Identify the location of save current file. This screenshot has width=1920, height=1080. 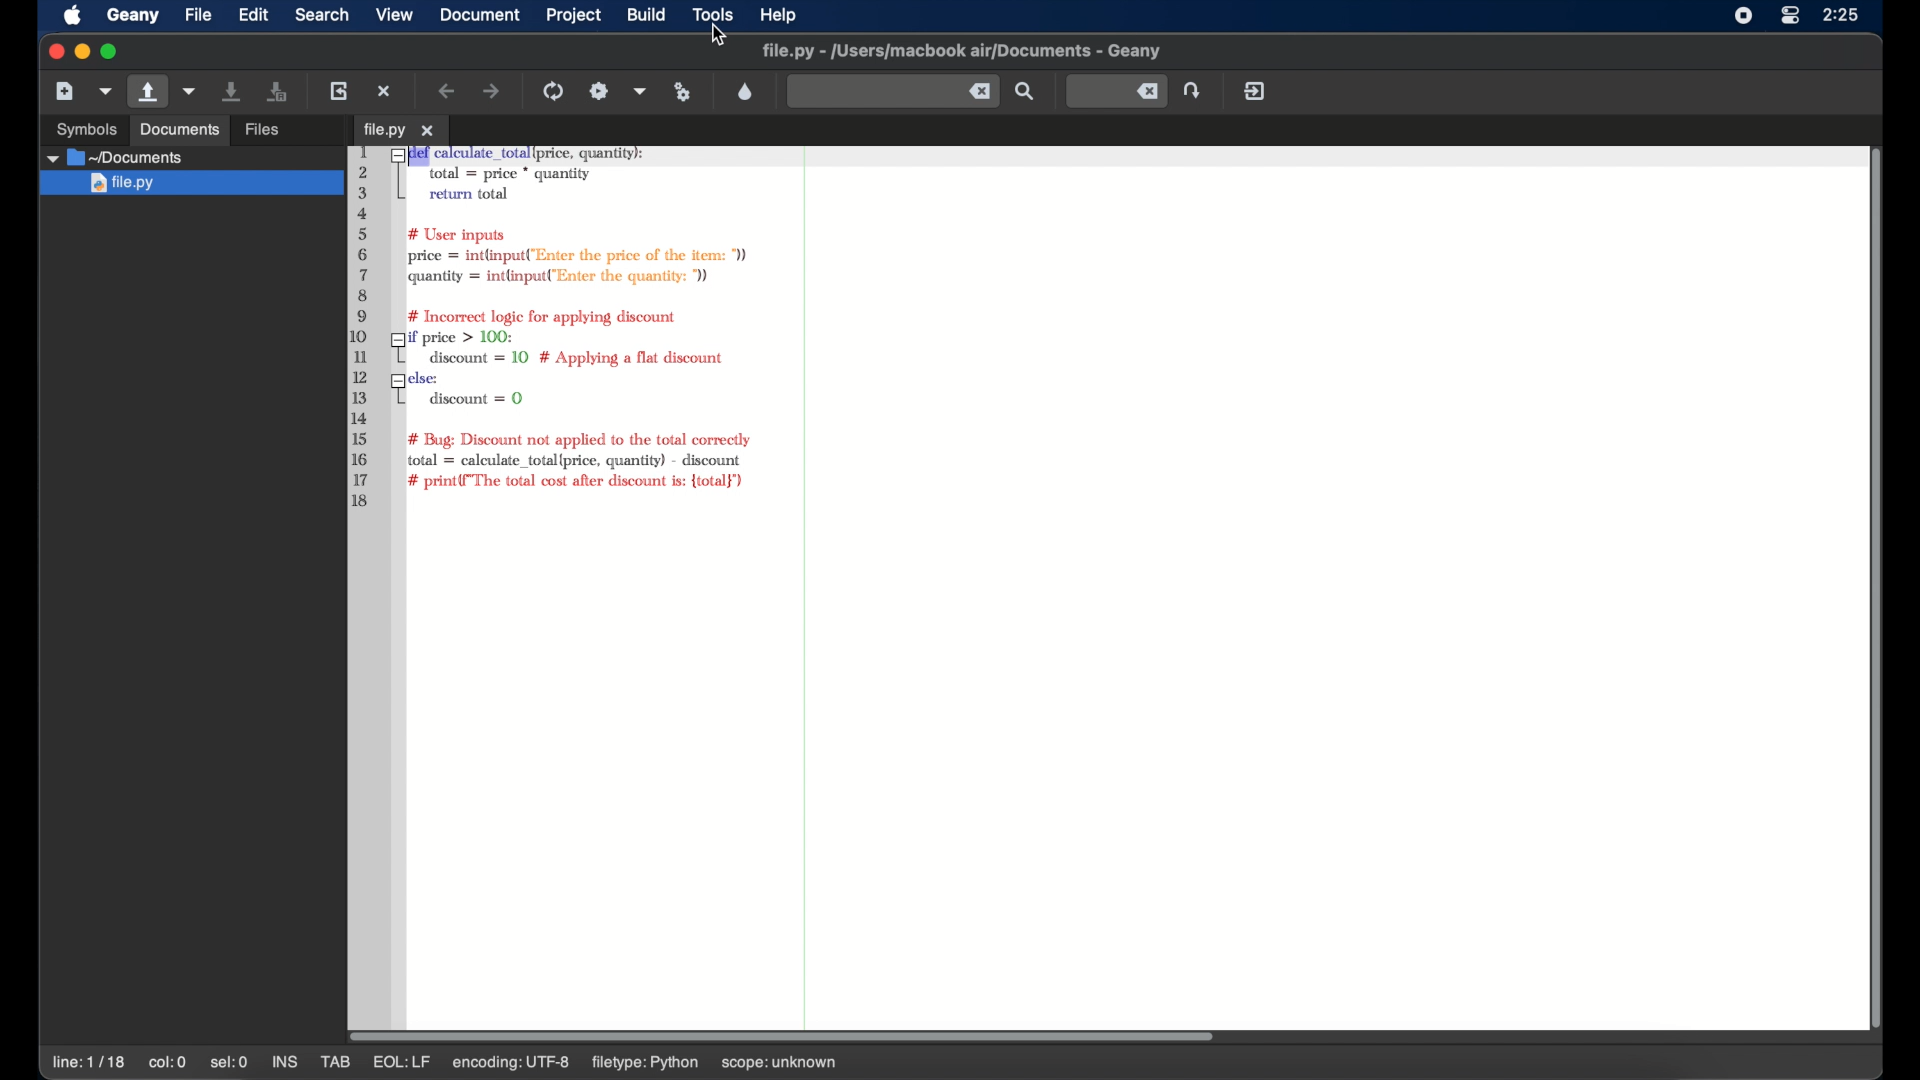
(233, 90).